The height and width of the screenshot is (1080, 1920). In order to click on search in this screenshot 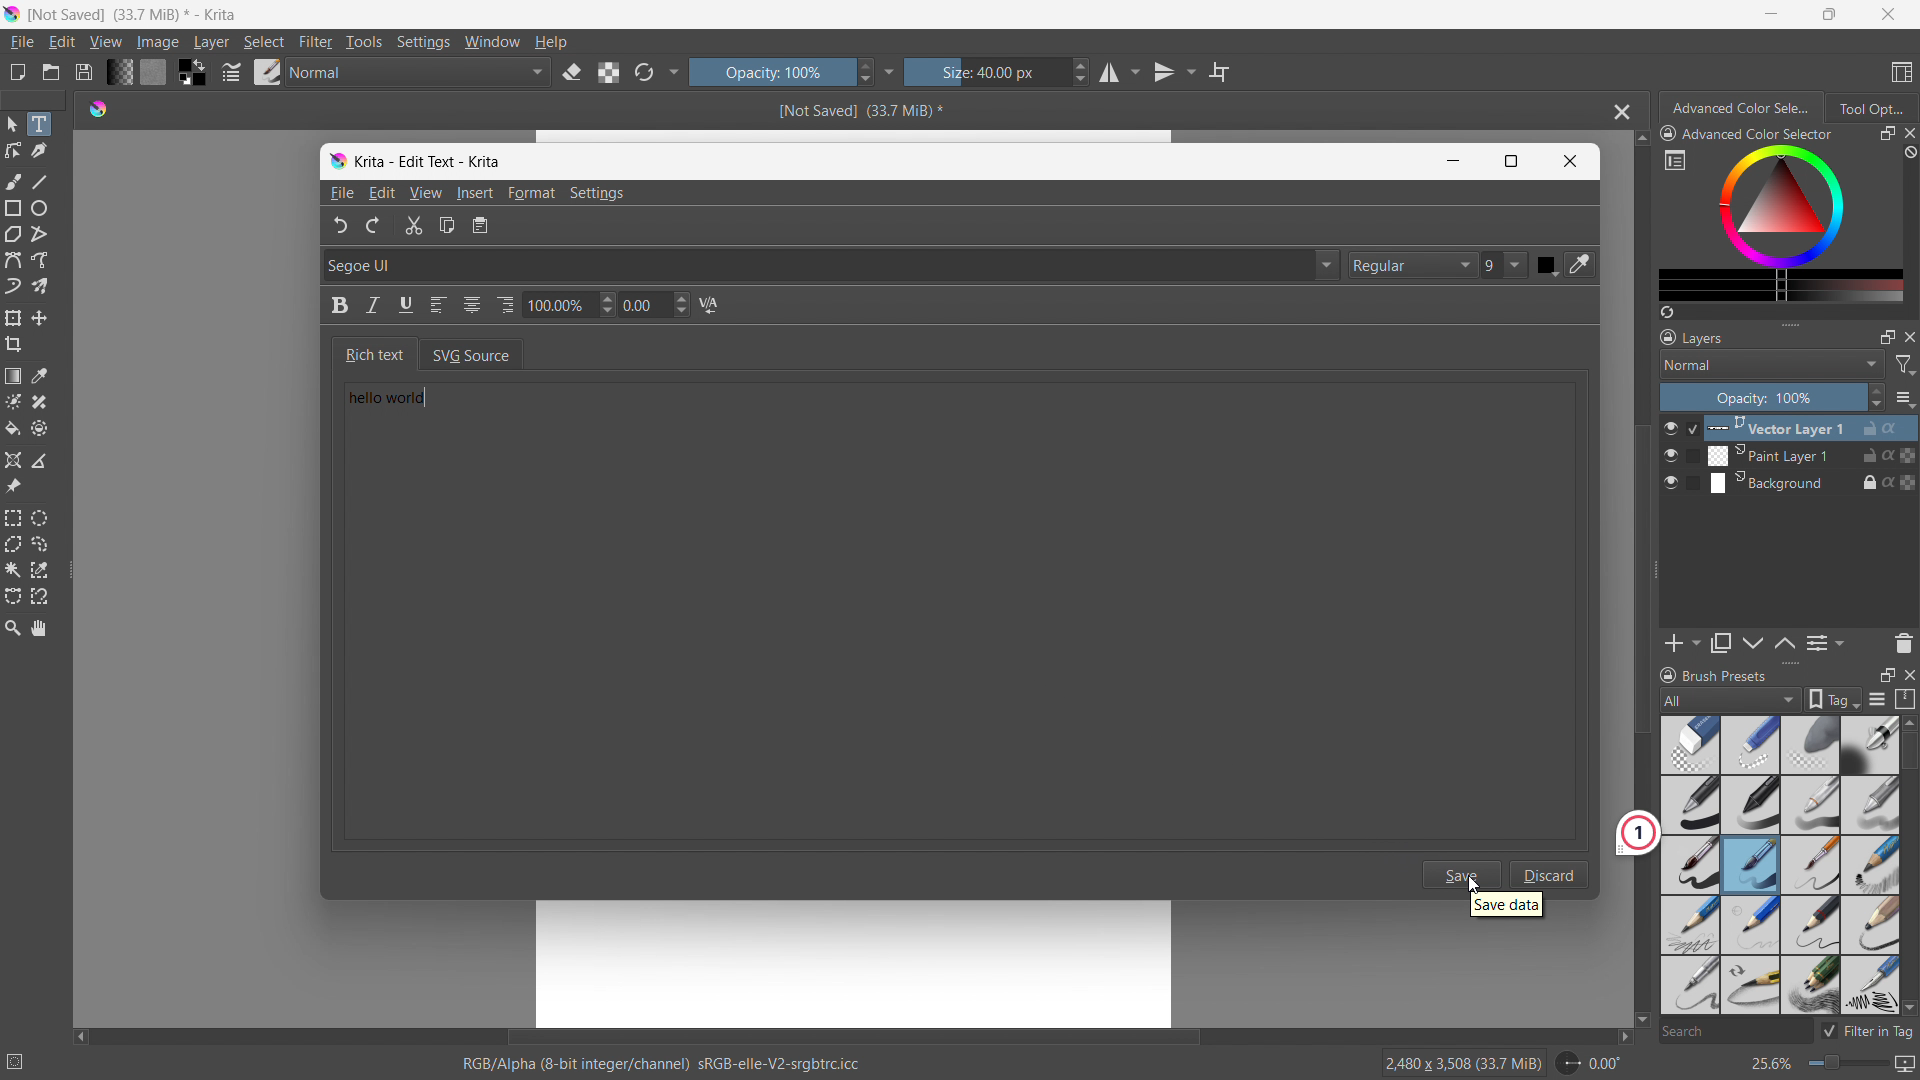, I will do `click(1733, 1033)`.